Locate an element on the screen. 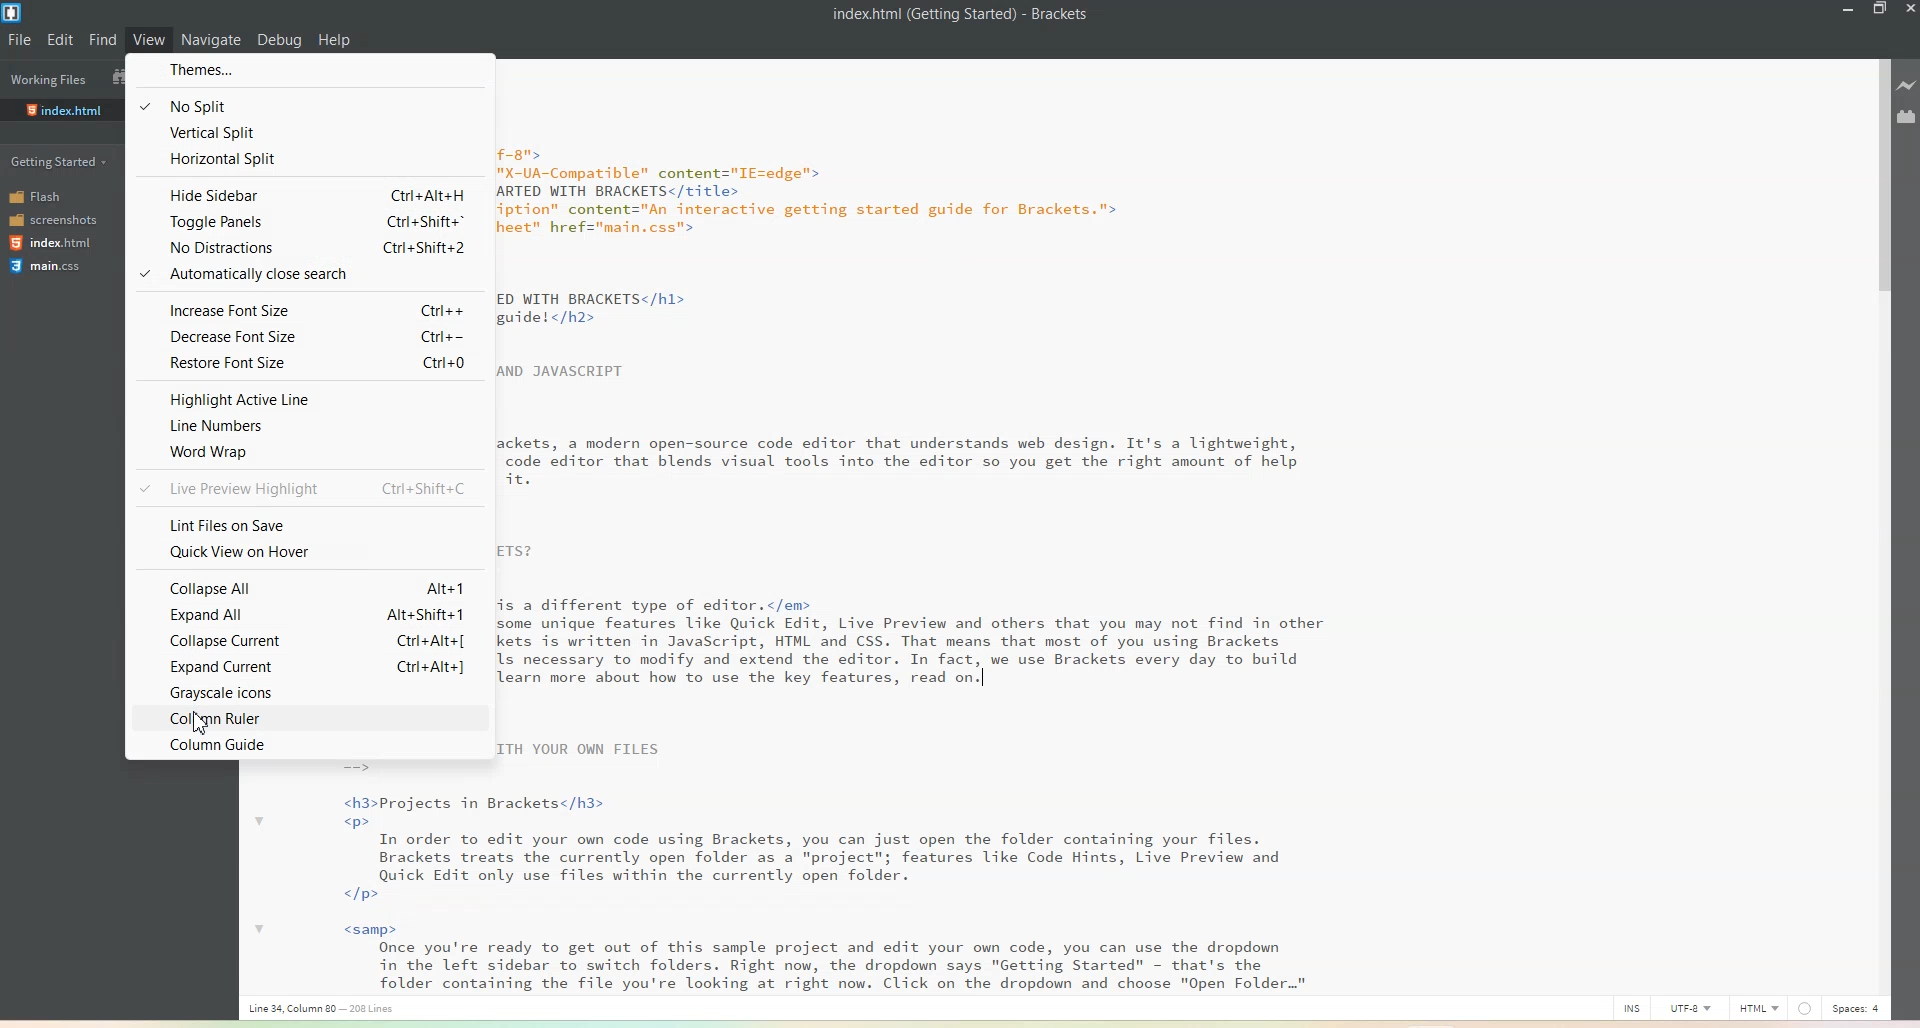  Increase Font Size is located at coordinates (306, 310).